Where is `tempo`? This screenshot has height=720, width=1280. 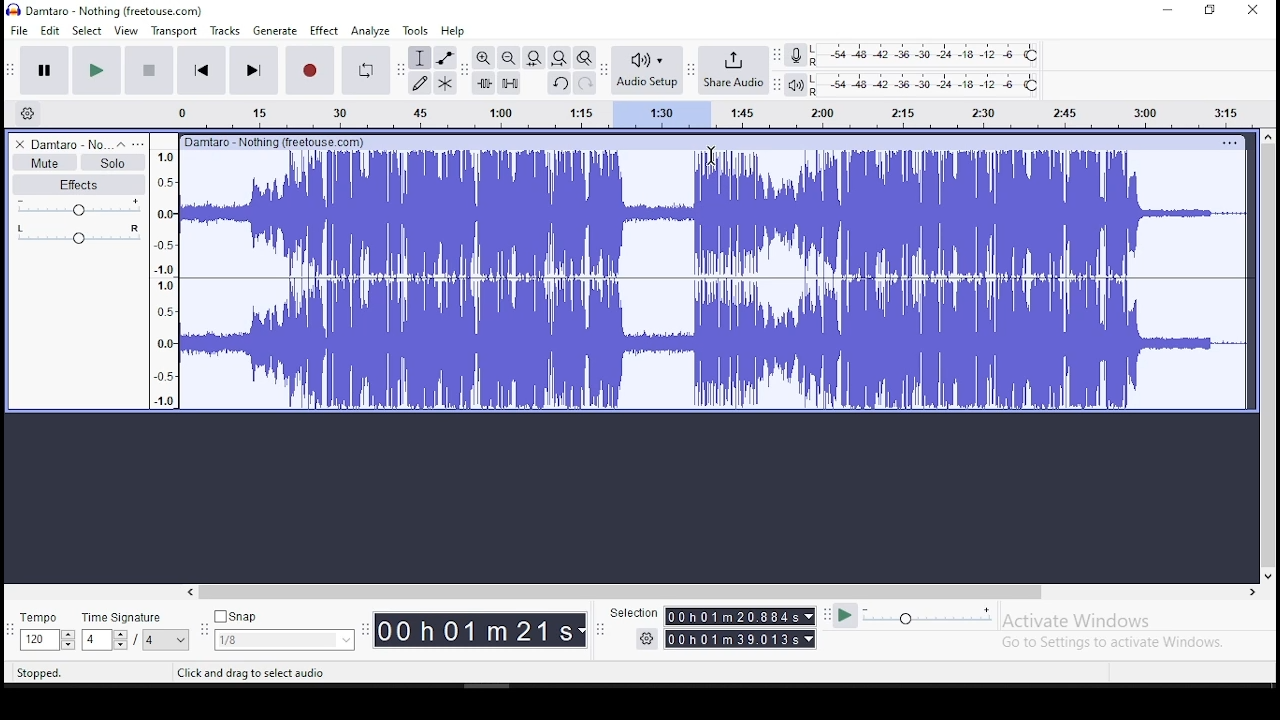
tempo is located at coordinates (44, 619).